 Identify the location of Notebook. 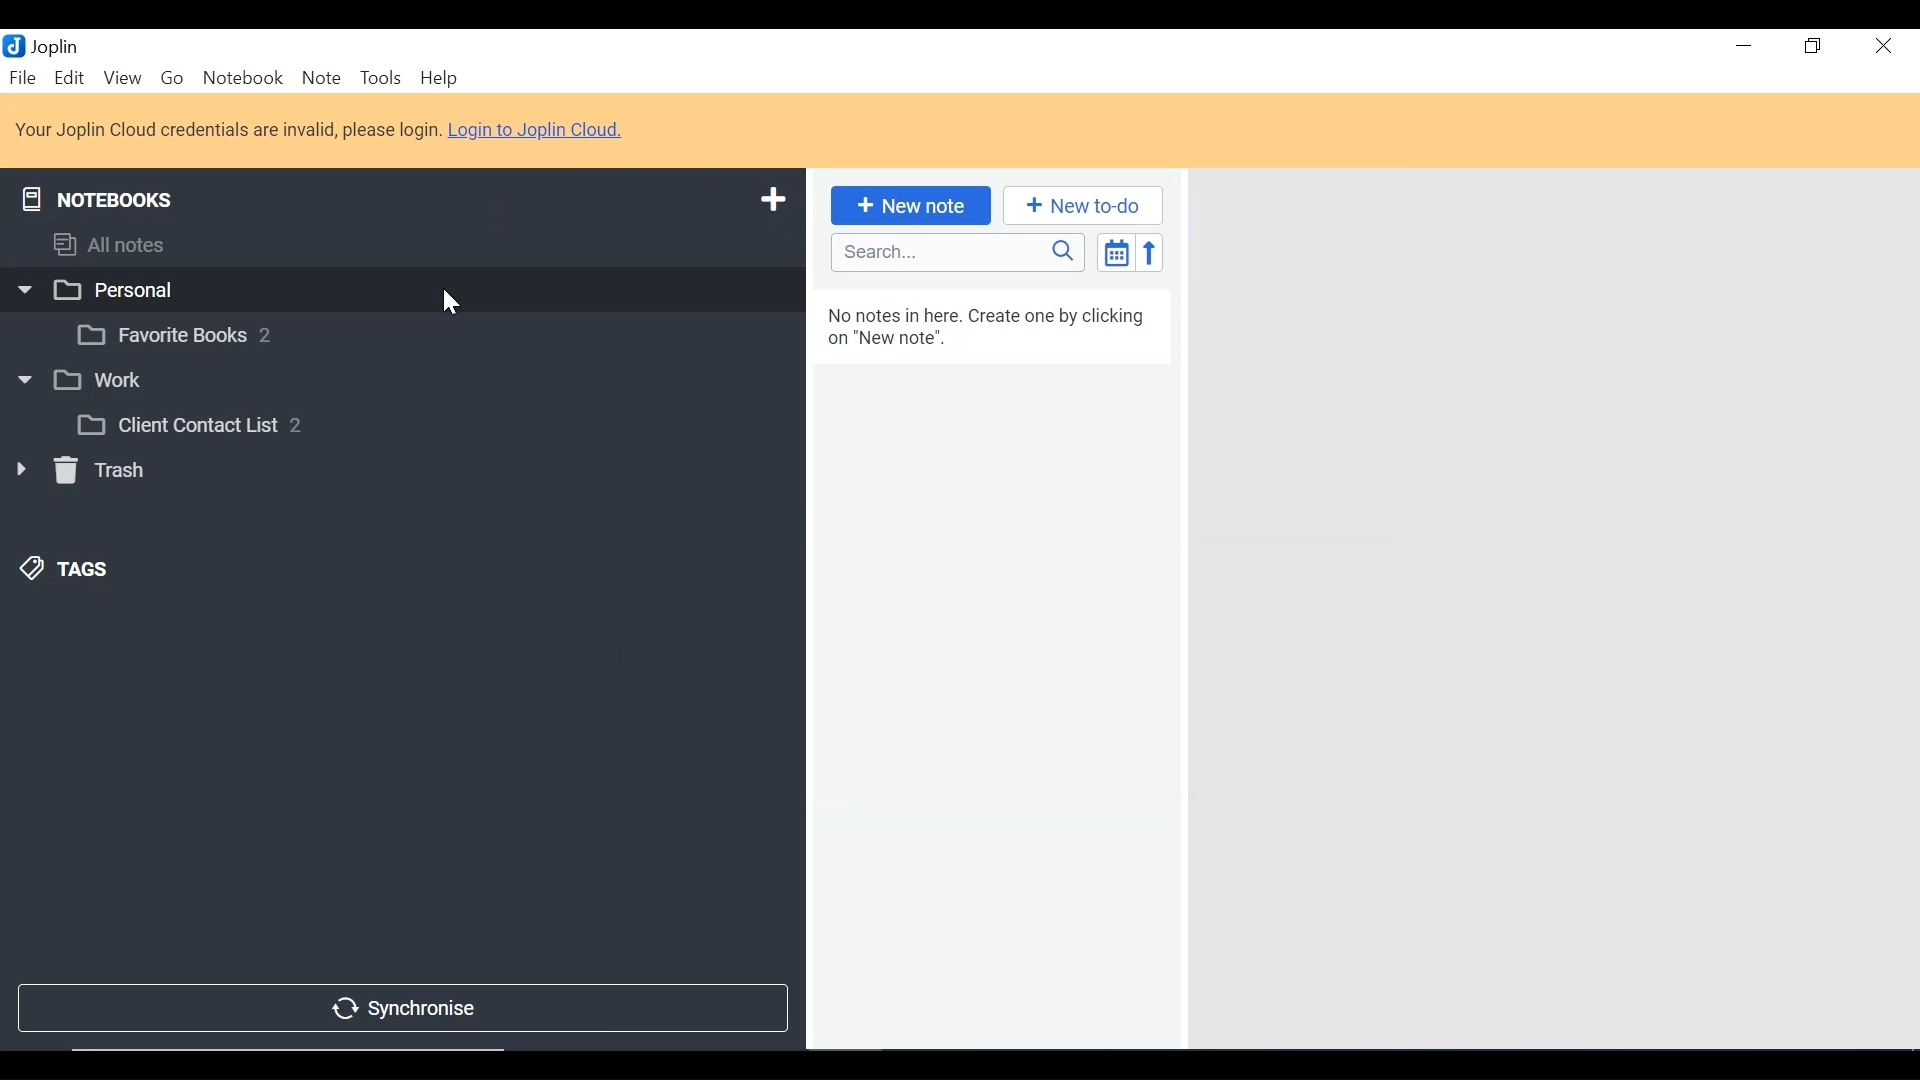
(420, 424).